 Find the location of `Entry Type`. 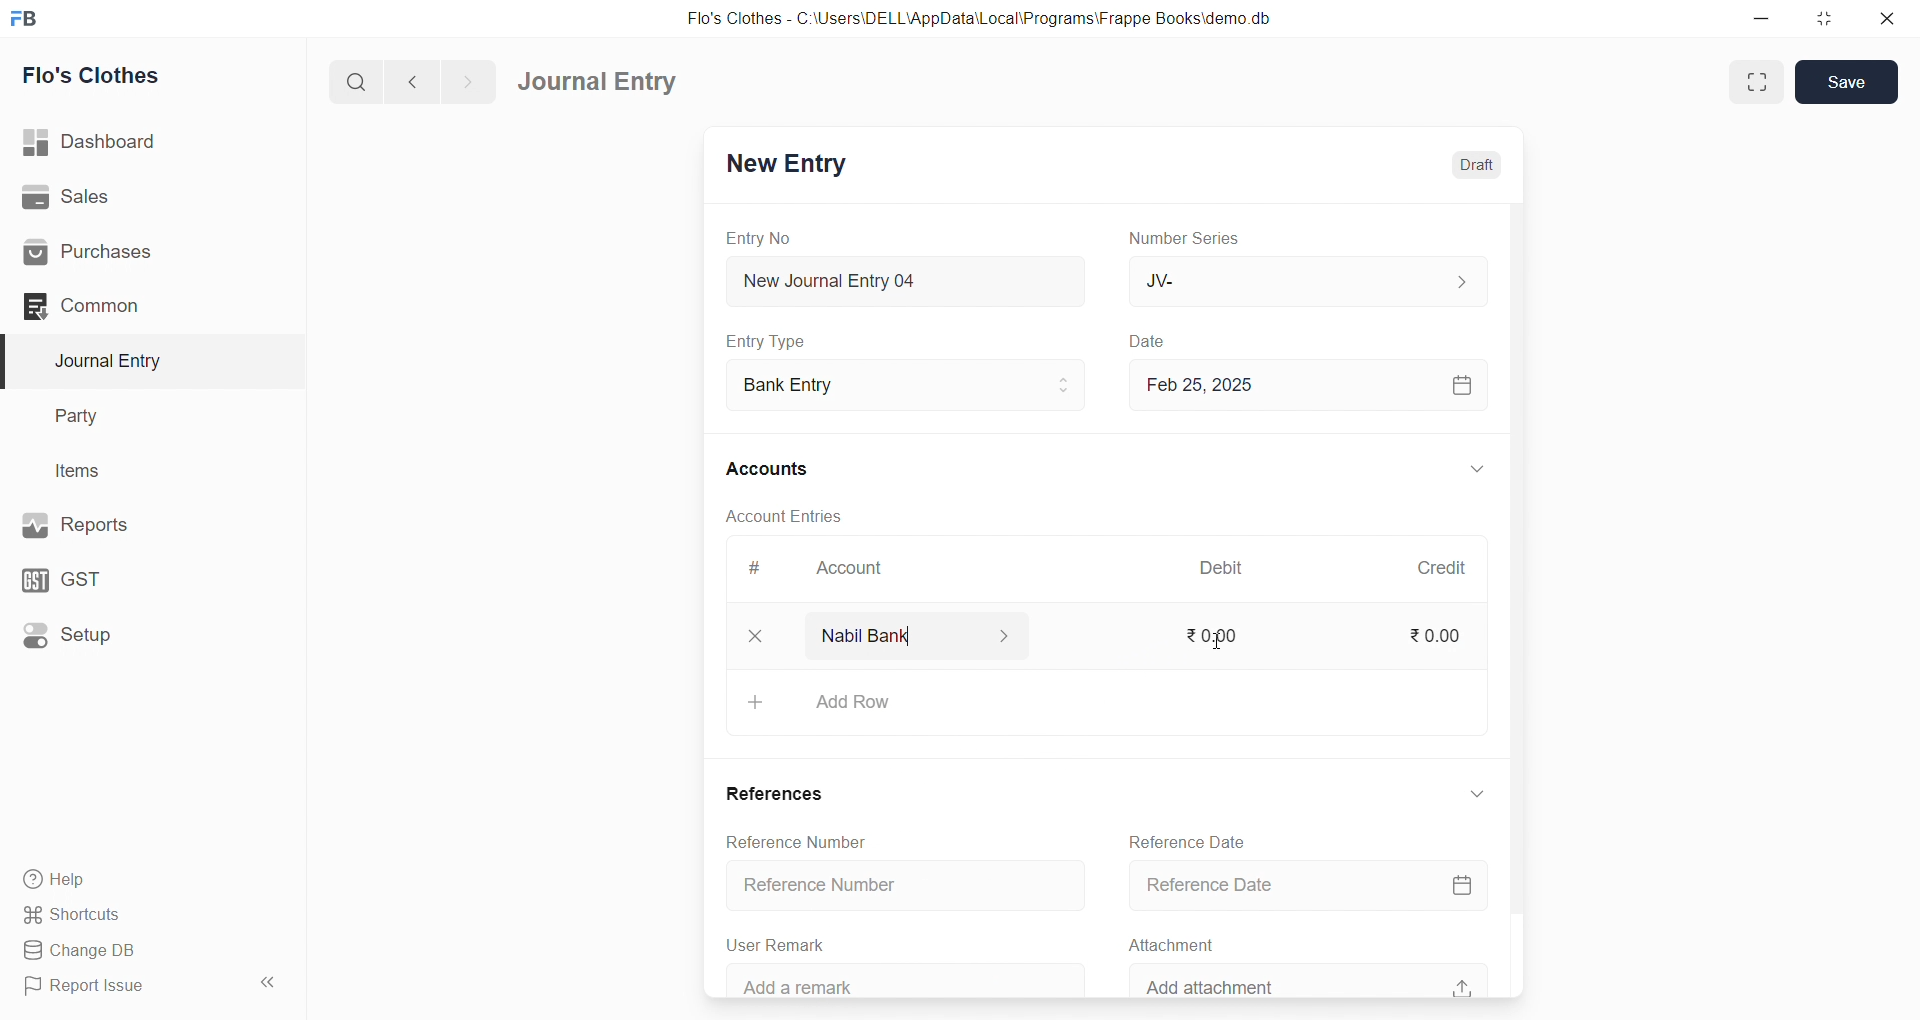

Entry Type is located at coordinates (766, 341).